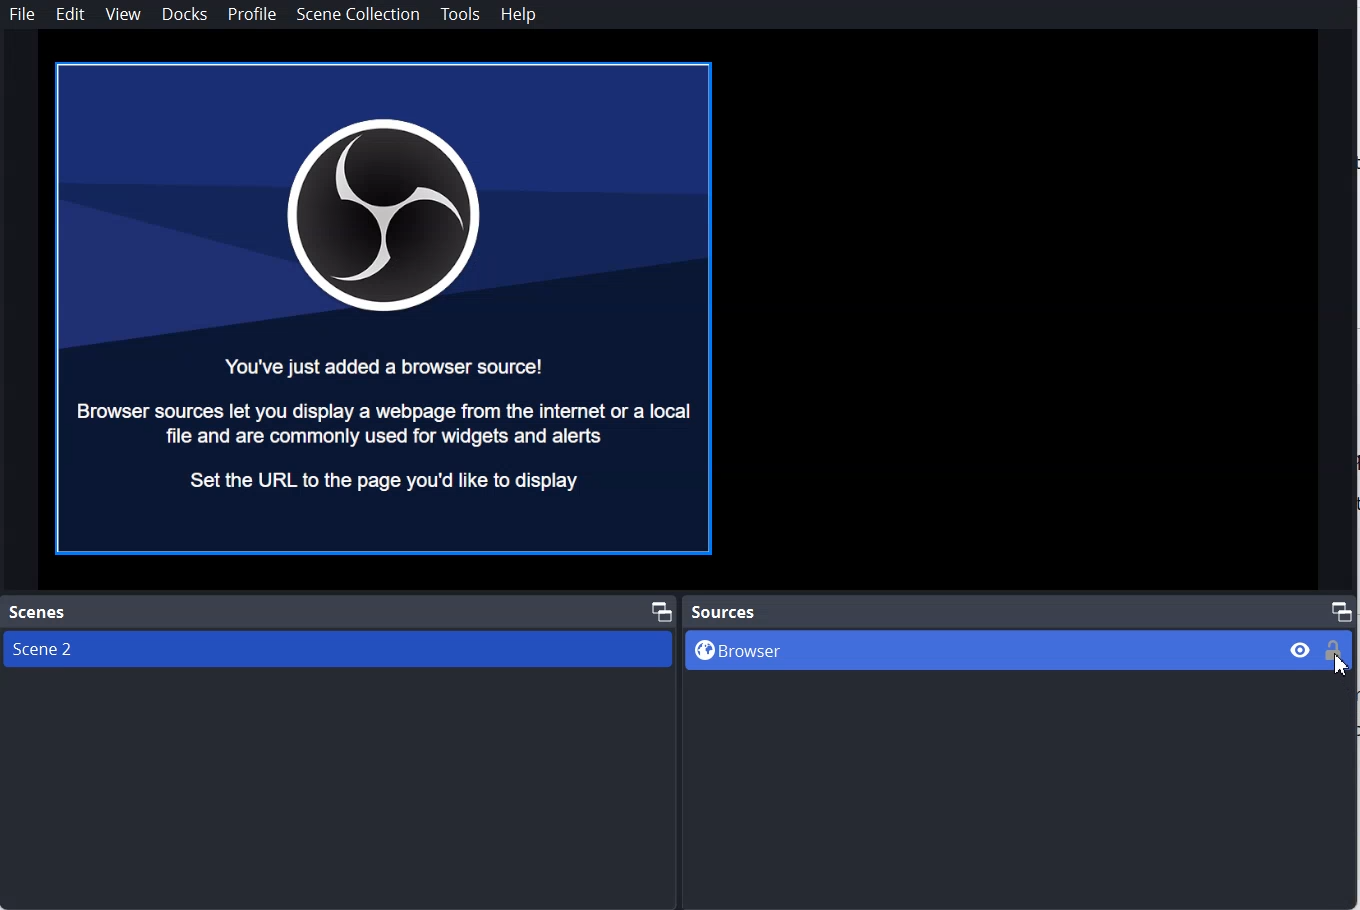  Describe the element at coordinates (337, 648) in the screenshot. I see `Scene` at that location.